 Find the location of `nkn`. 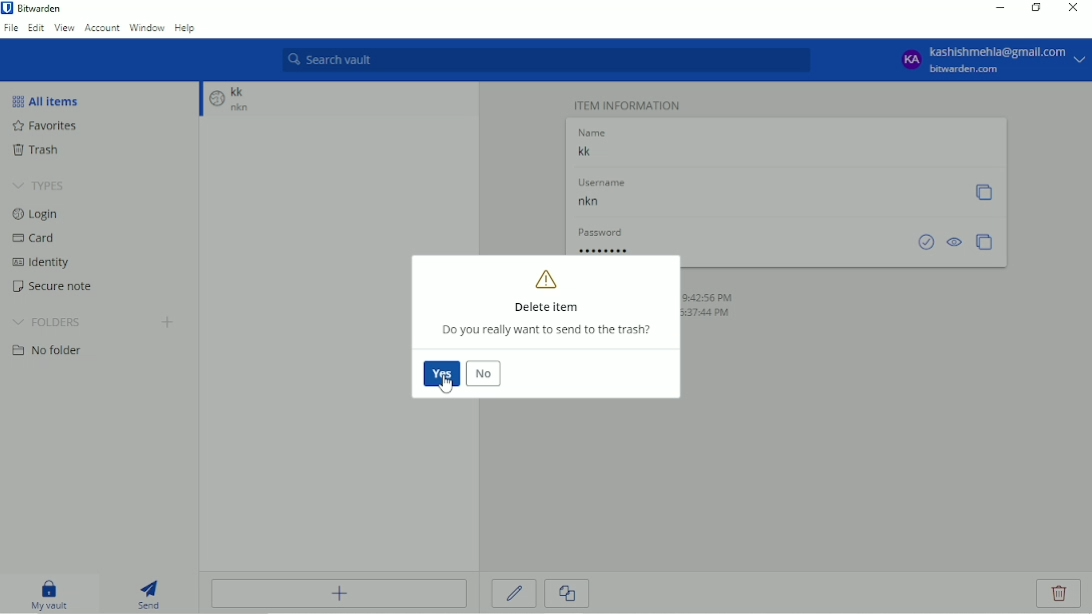

nkn is located at coordinates (251, 109).